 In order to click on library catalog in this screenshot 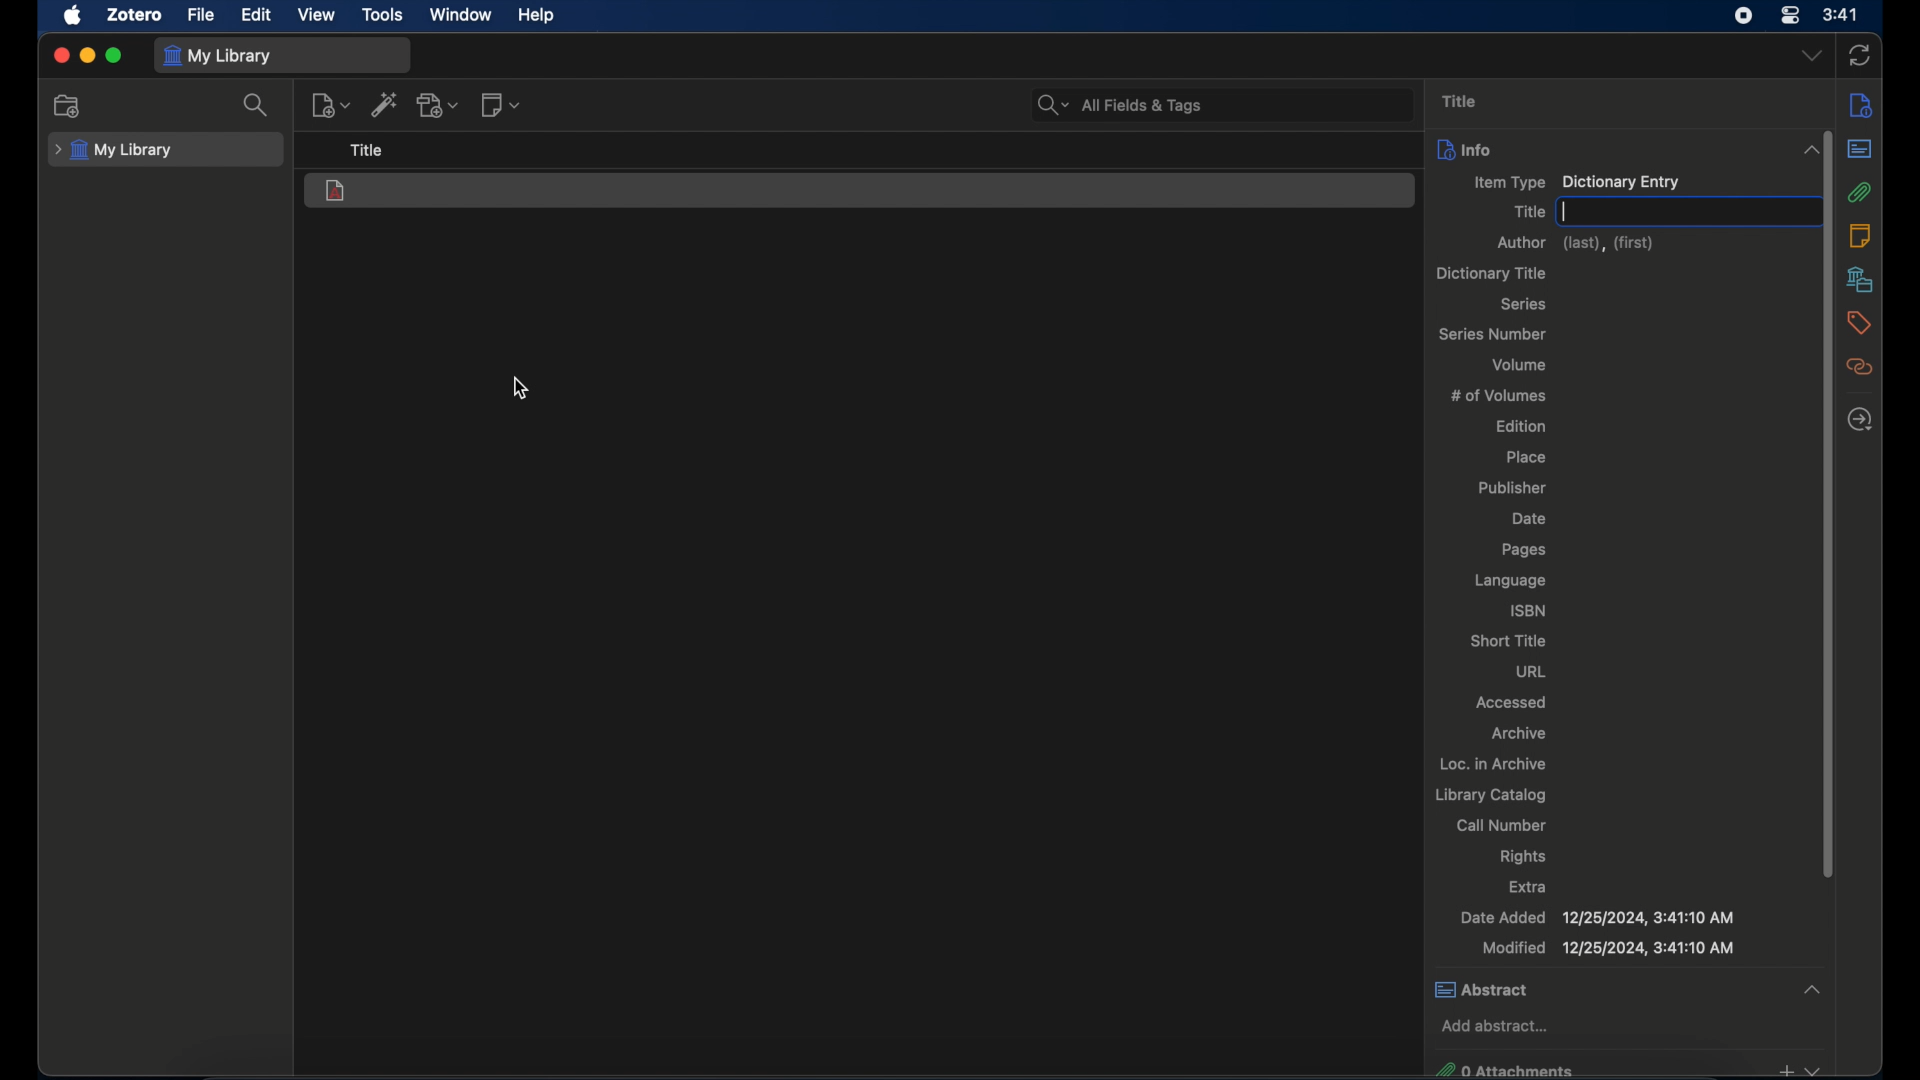, I will do `click(1492, 795)`.